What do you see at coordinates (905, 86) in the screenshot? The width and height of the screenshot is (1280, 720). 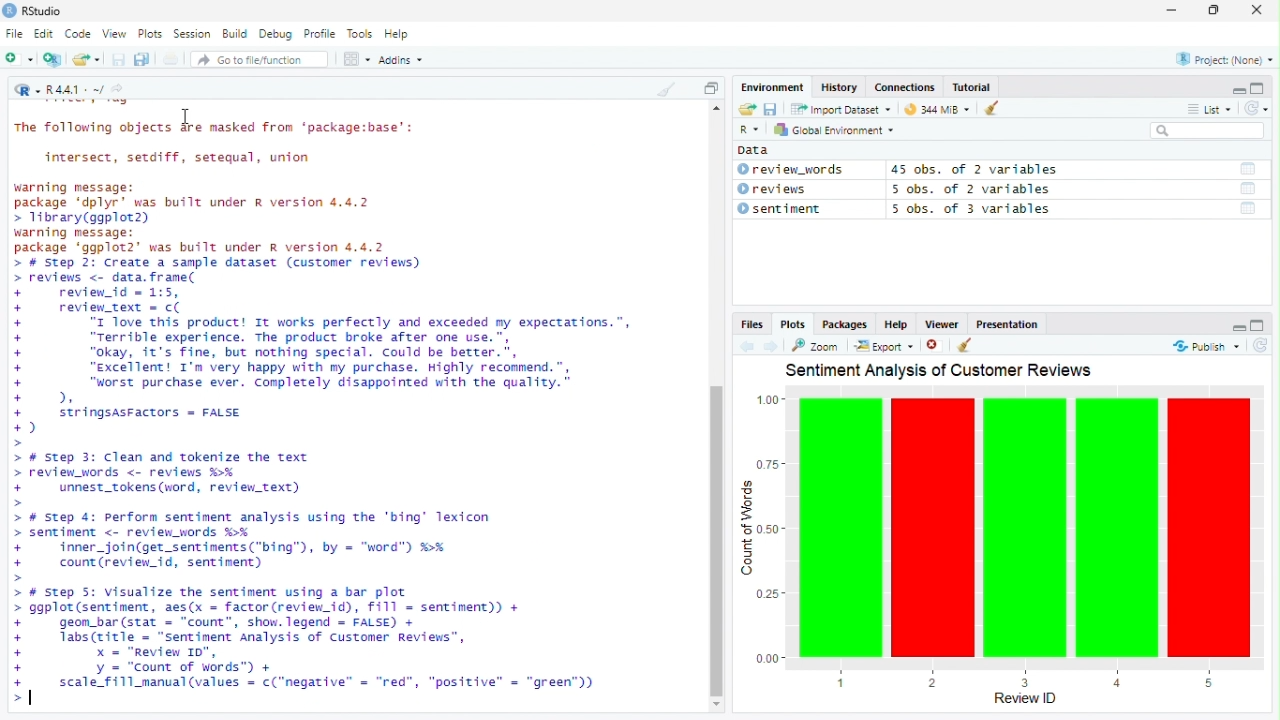 I see `Connections` at bounding box center [905, 86].